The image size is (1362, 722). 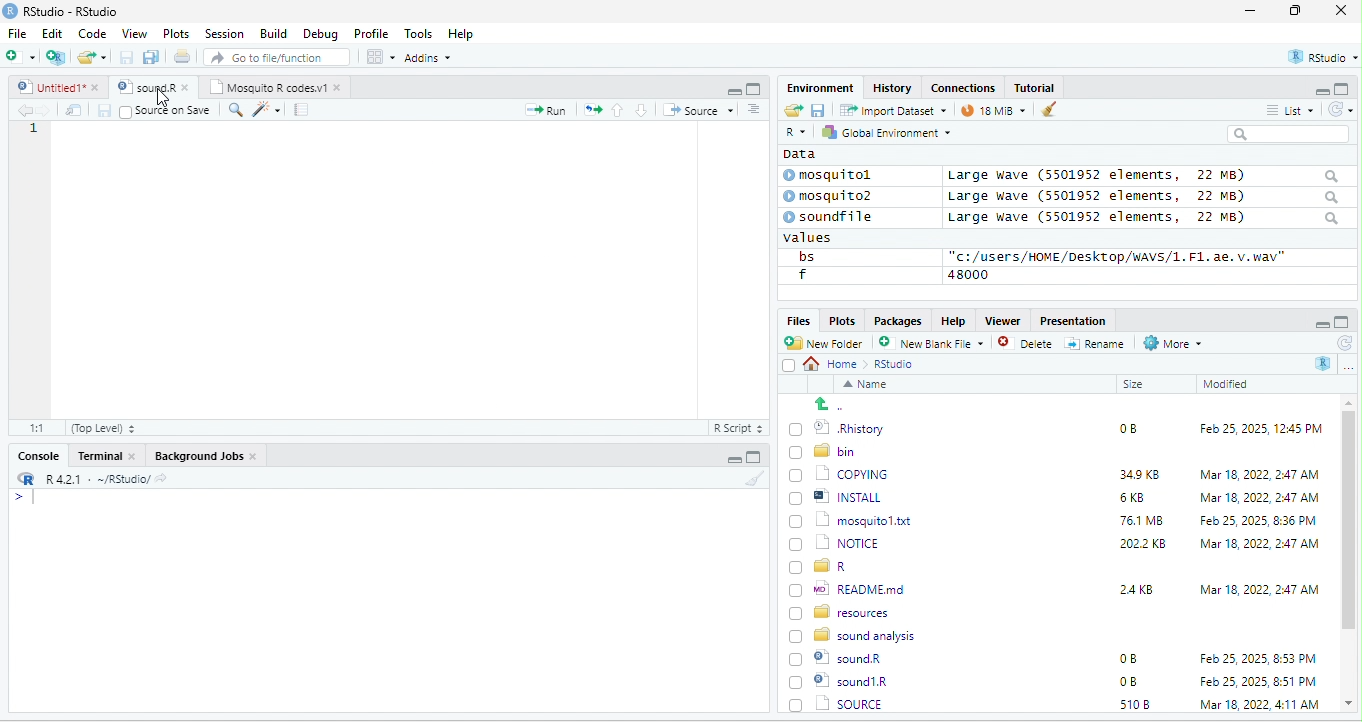 What do you see at coordinates (1258, 681) in the screenshot?
I see `Mar 18, 2022, 4:11 AM` at bounding box center [1258, 681].